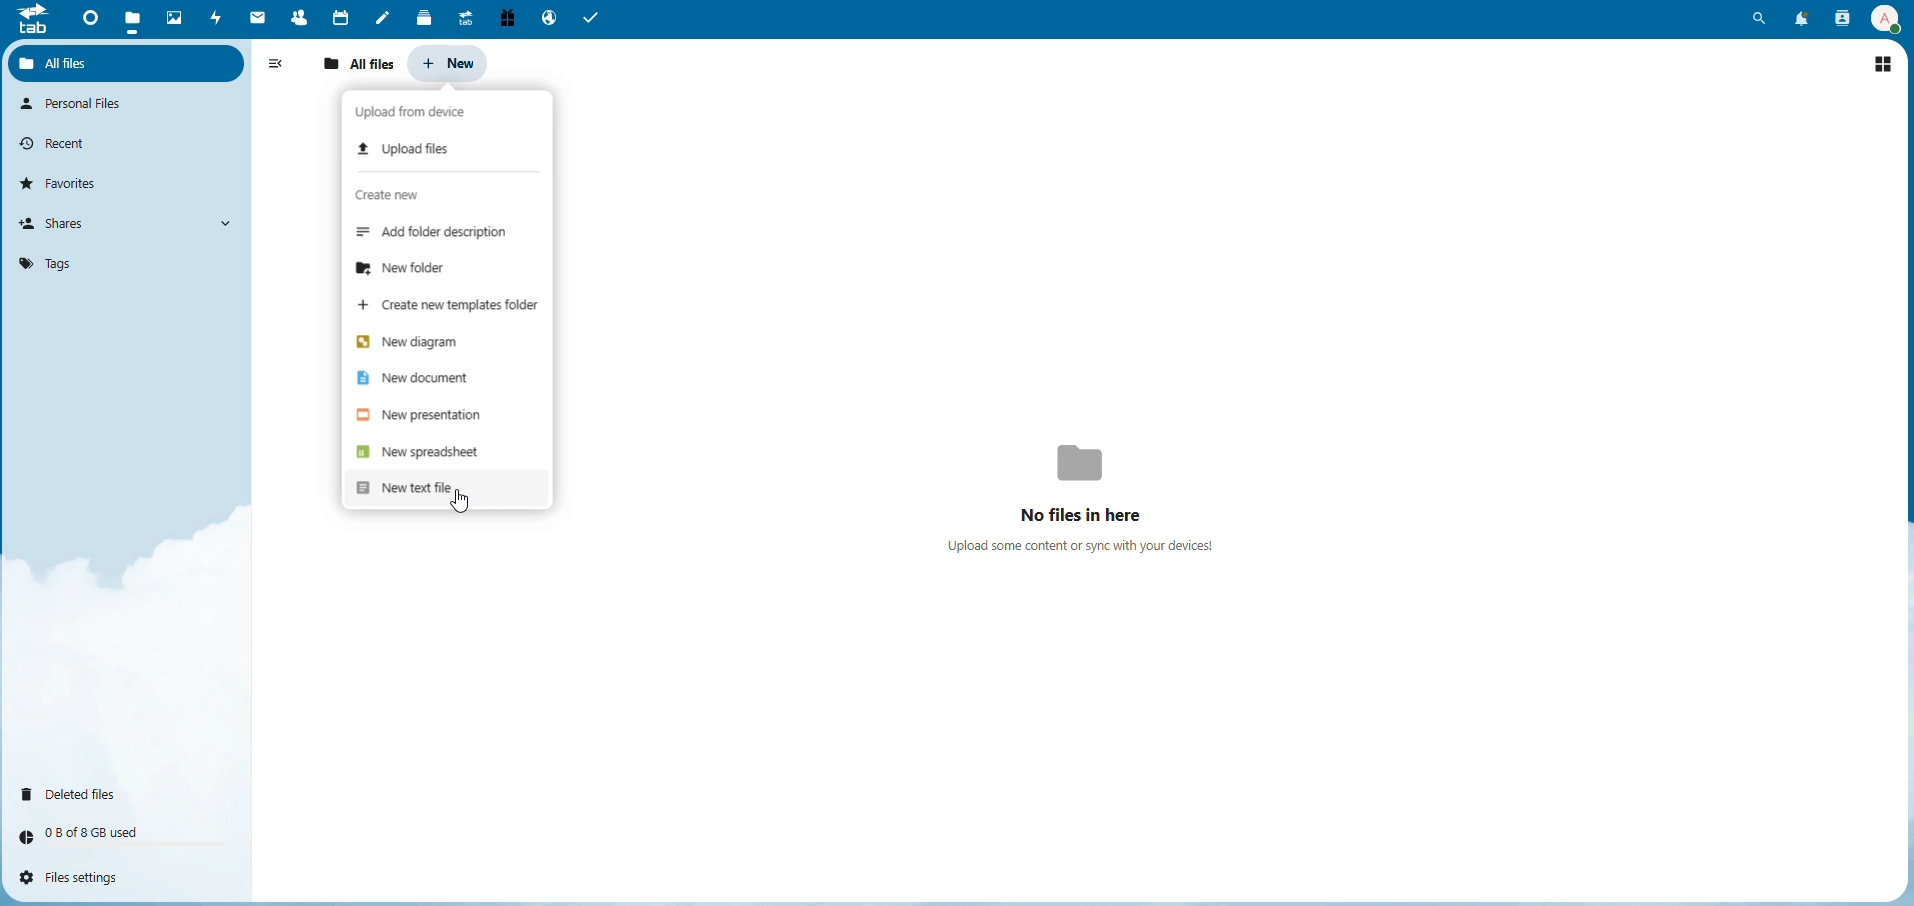 Image resolution: width=1914 pixels, height=906 pixels. What do you see at coordinates (423, 377) in the screenshot?
I see `doc` at bounding box center [423, 377].